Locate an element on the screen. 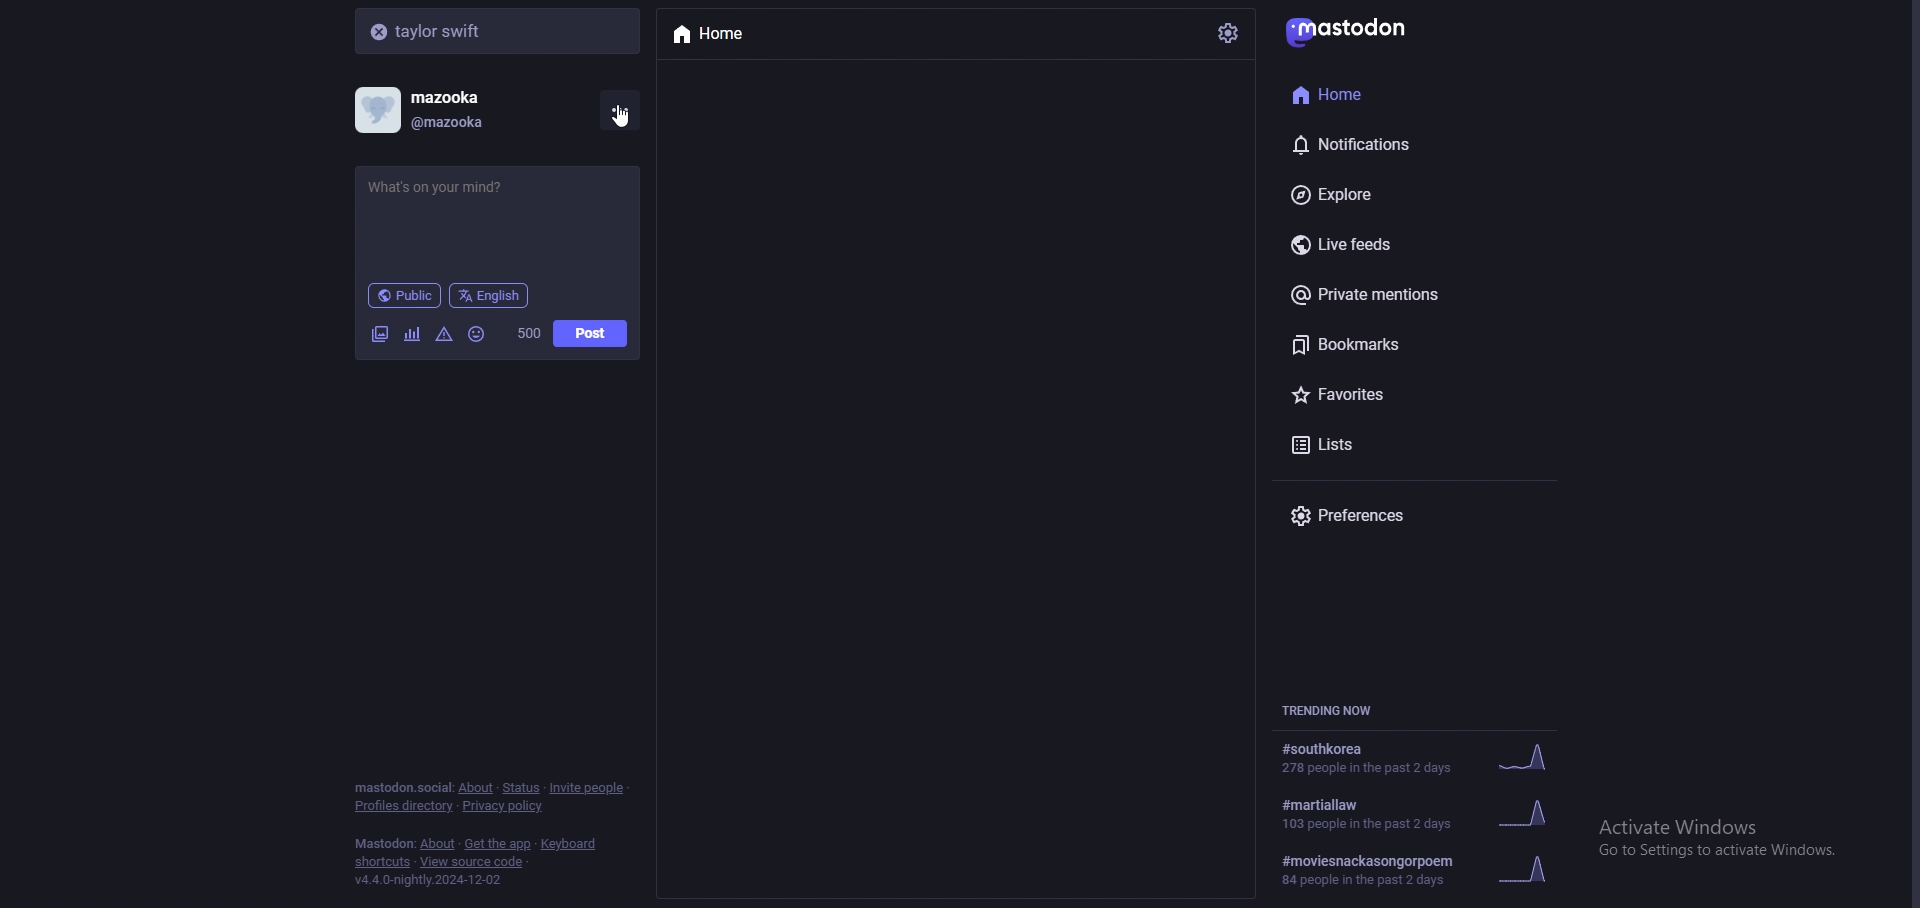  mastodon is located at coordinates (1354, 30).